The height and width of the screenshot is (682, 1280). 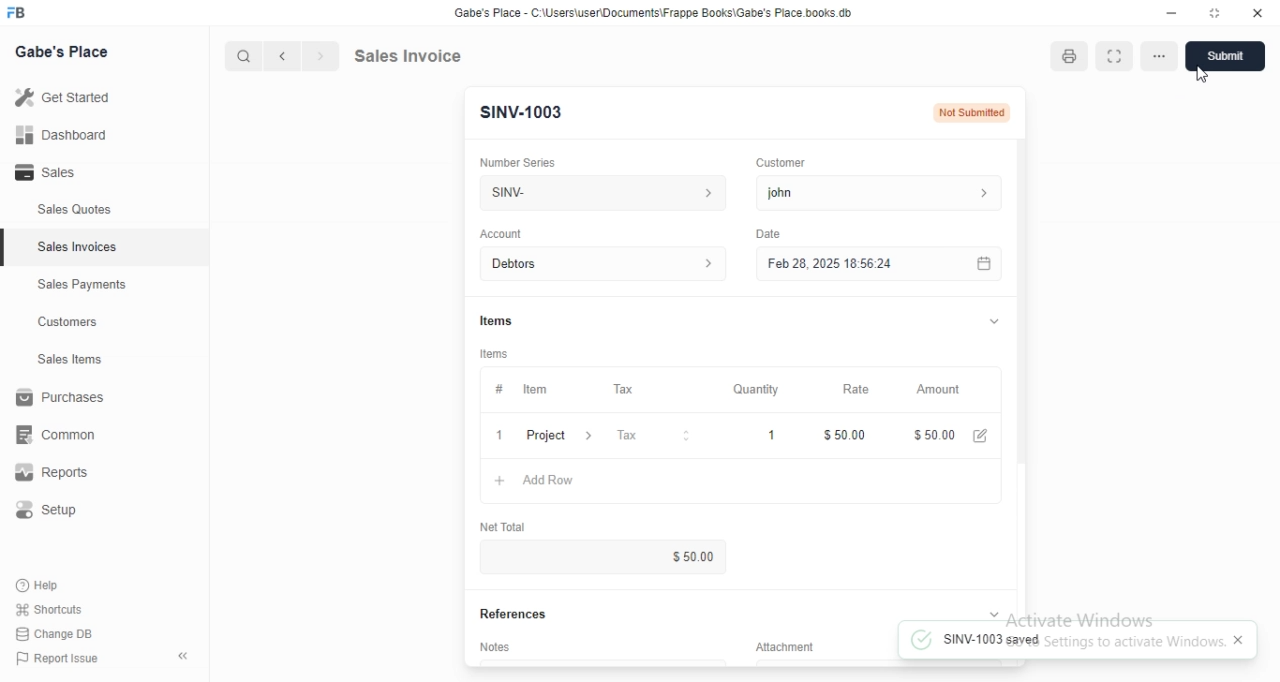 I want to click on close, so click(x=1235, y=640).